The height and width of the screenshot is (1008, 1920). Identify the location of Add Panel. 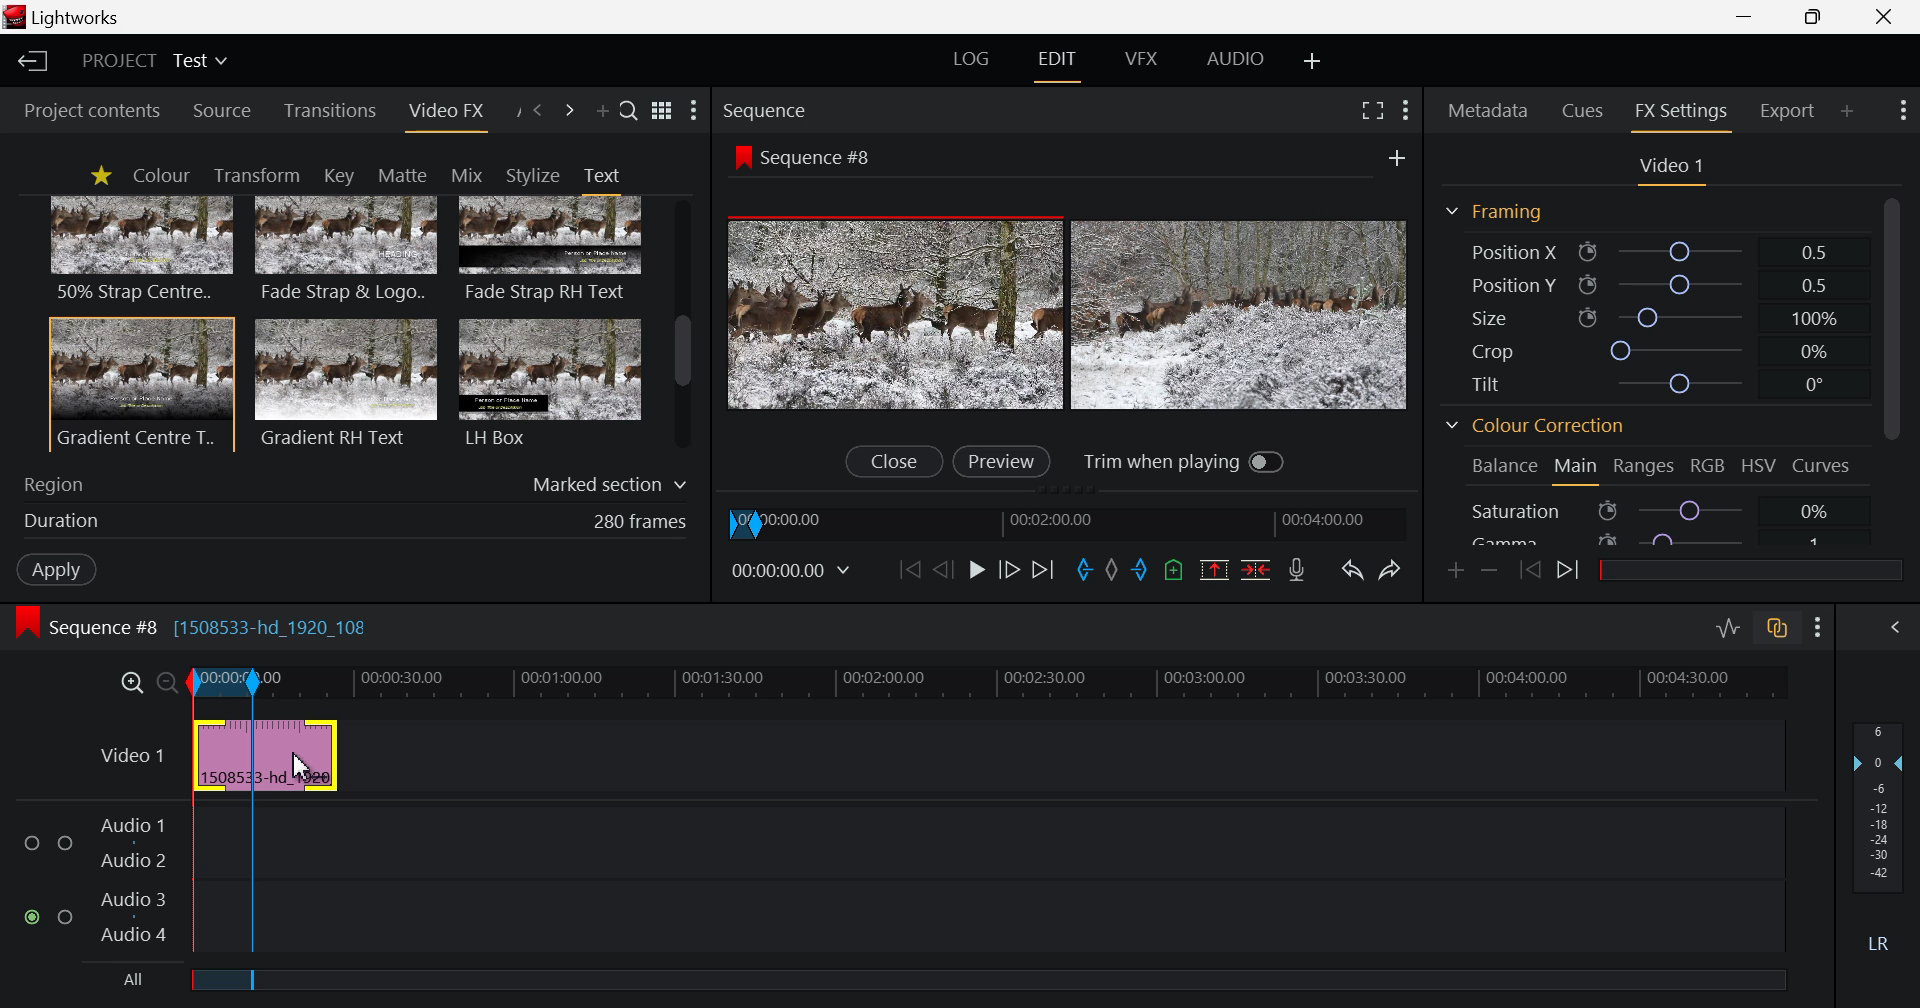
(602, 115).